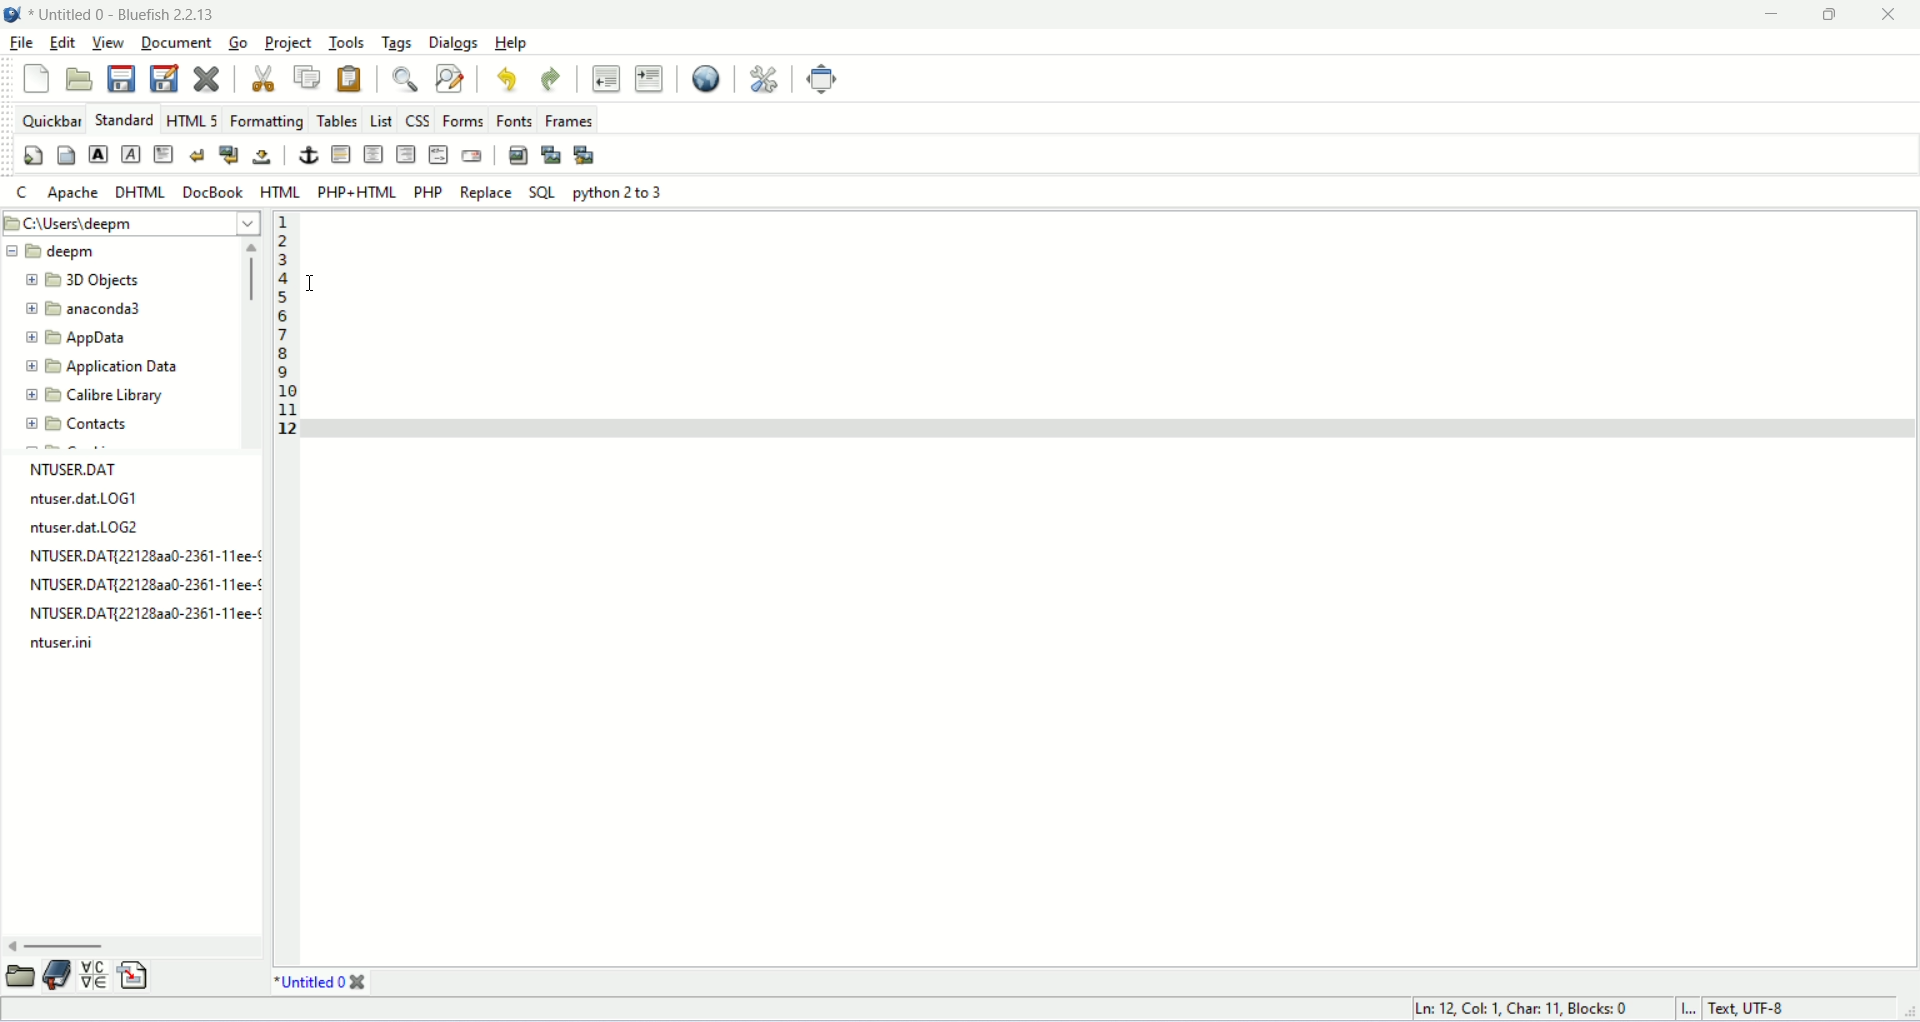 The height and width of the screenshot is (1022, 1920). I want to click on filename, so click(142, 557).